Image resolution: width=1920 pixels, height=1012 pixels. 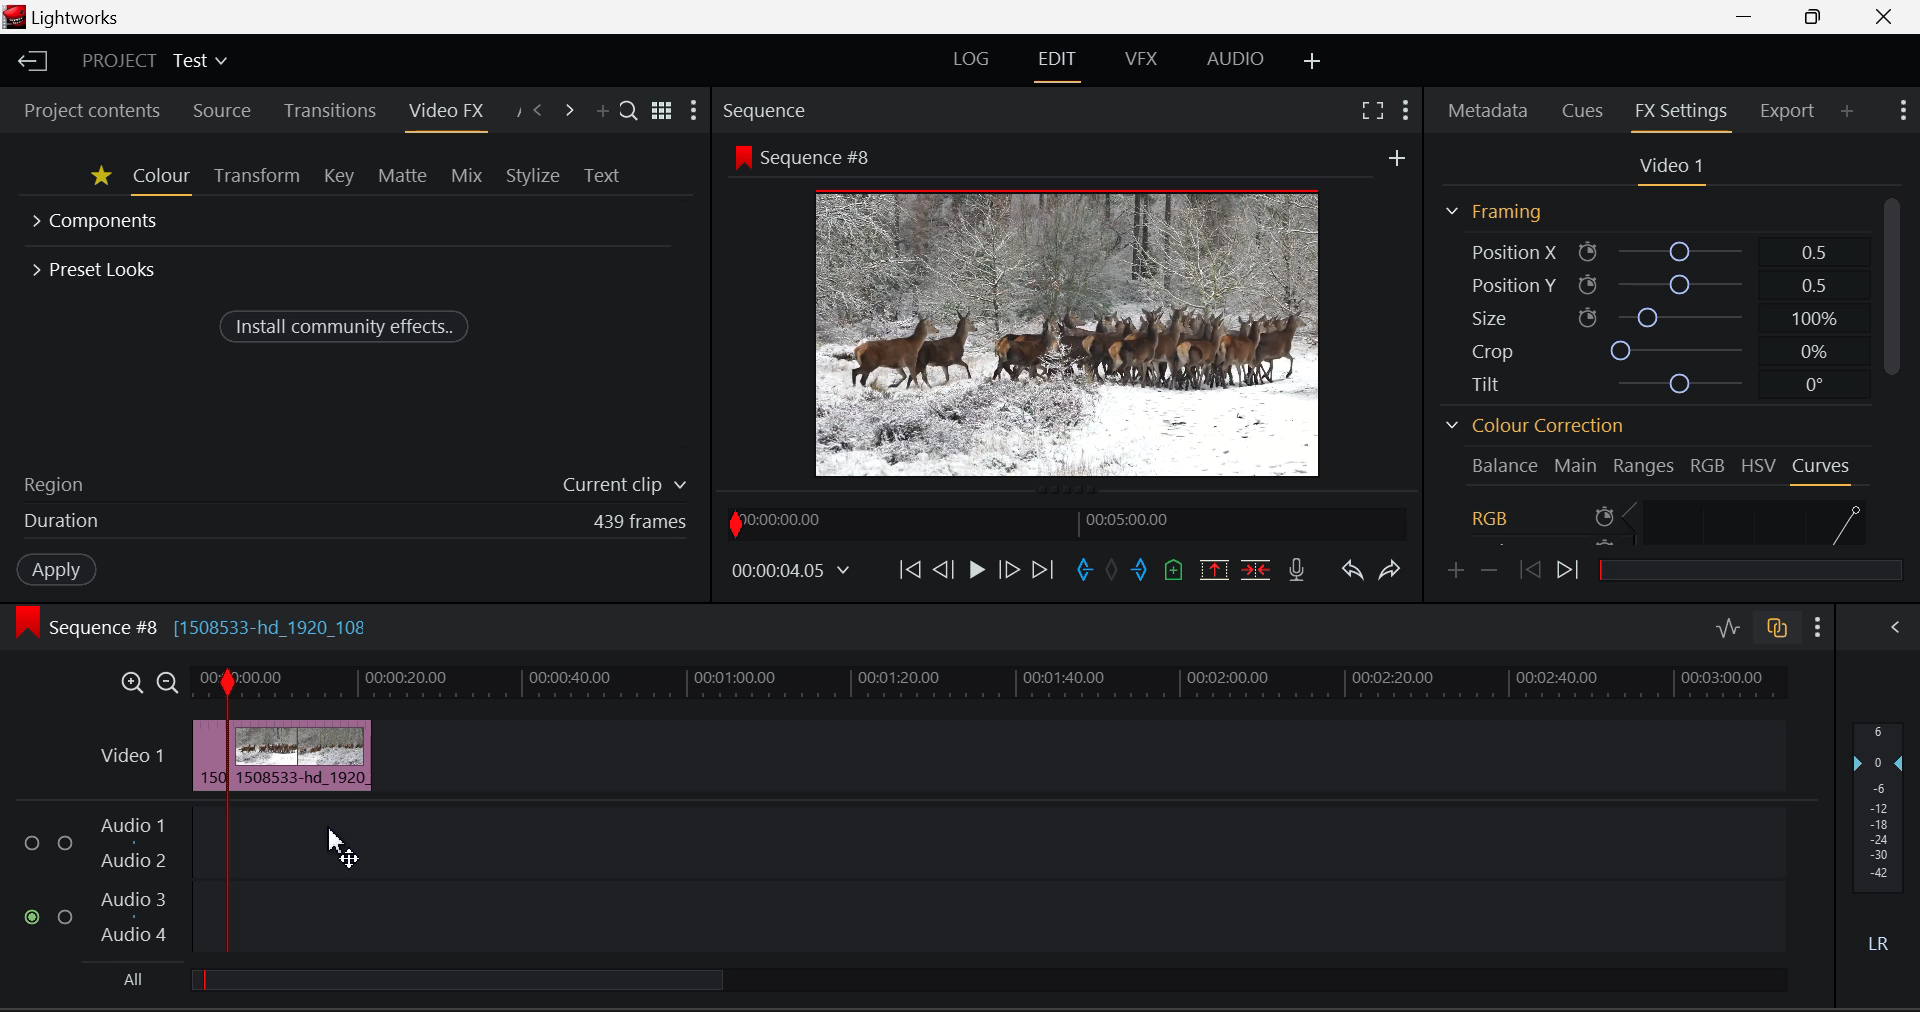 I want to click on Frame Duration, so click(x=355, y=522).